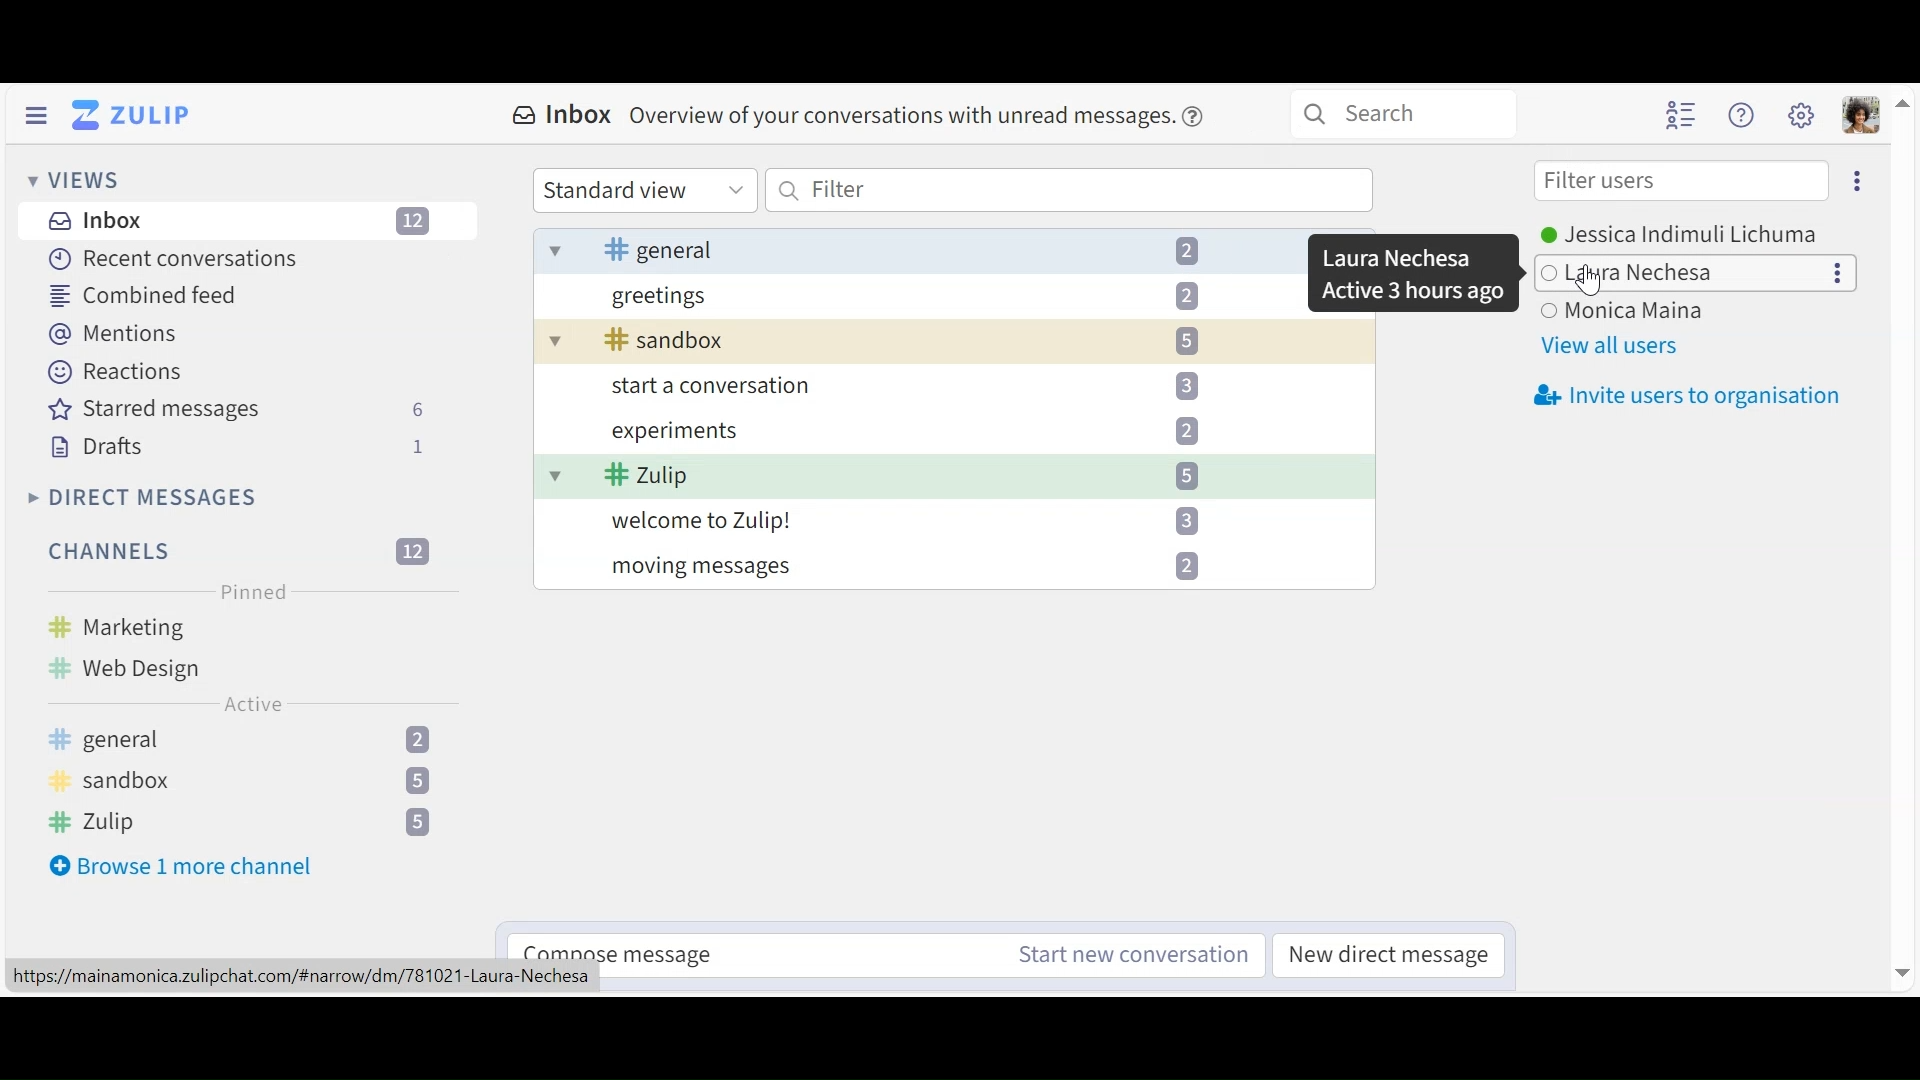  Describe the element at coordinates (1679, 182) in the screenshot. I see `Filter users` at that location.